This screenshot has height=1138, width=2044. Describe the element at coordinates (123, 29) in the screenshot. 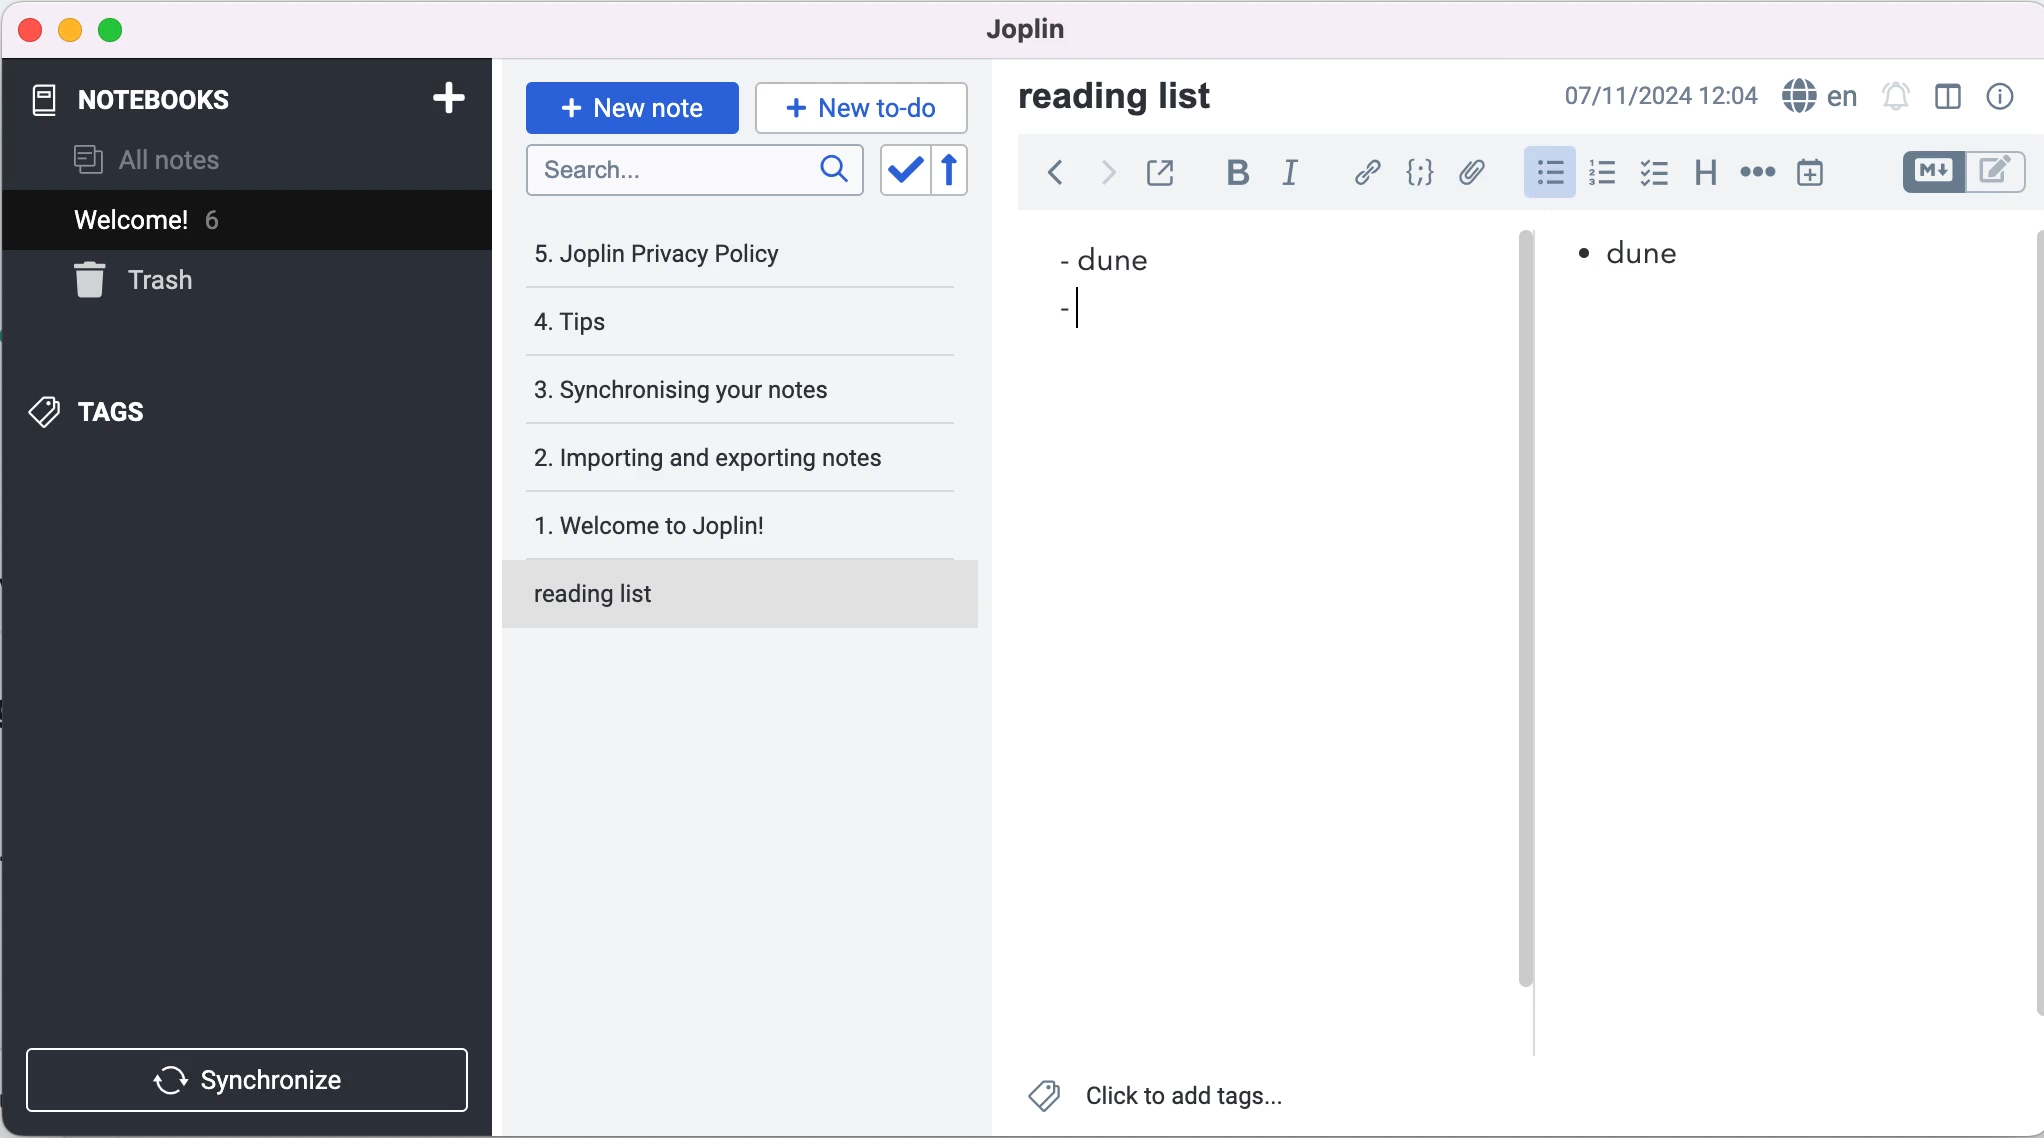

I see `maximize` at that location.